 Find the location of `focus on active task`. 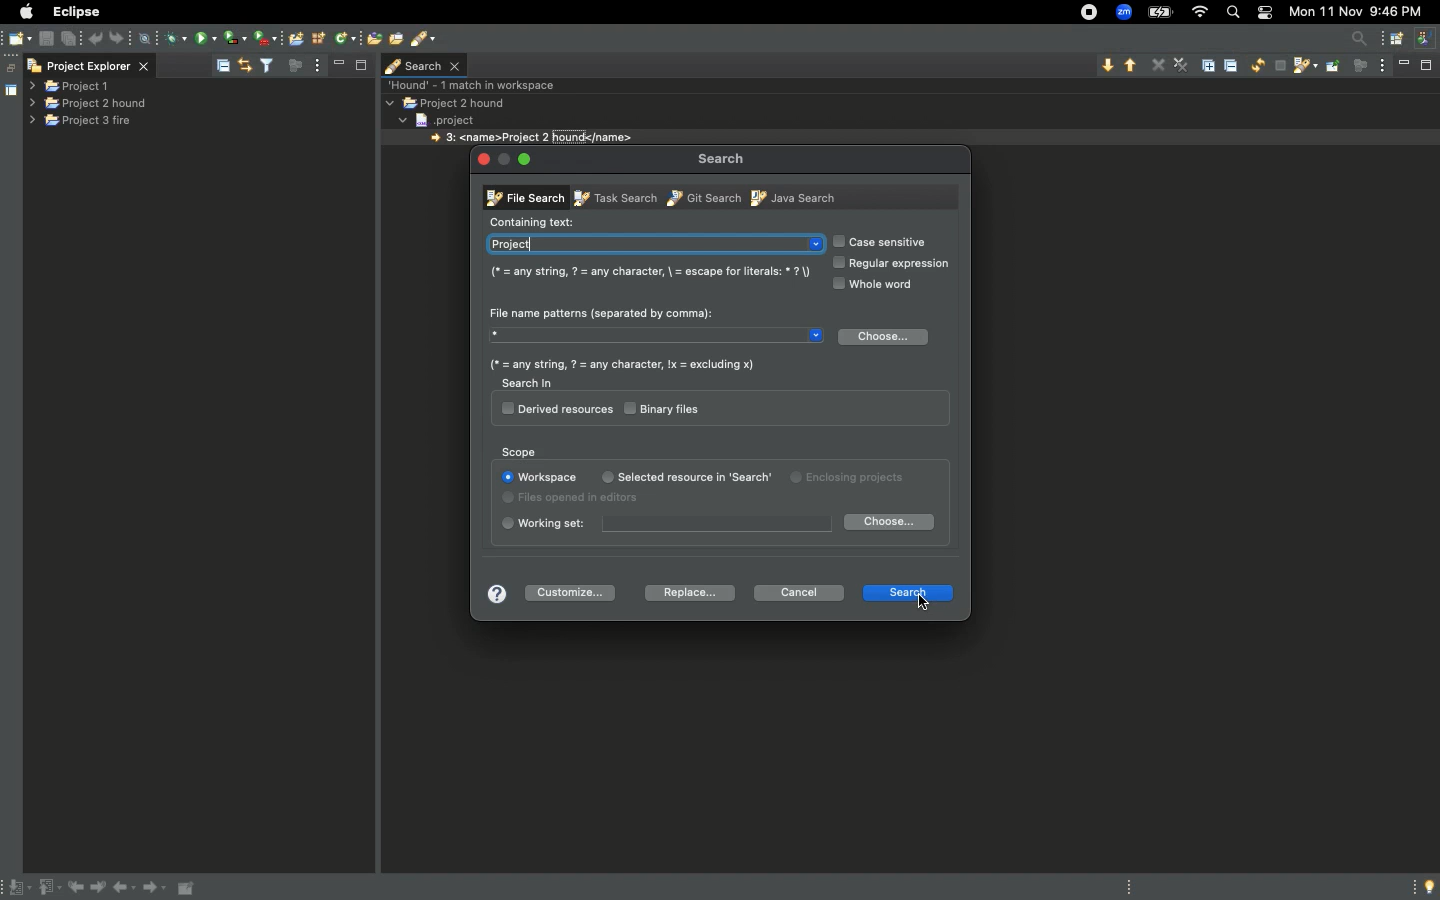

focus on active task is located at coordinates (295, 66).